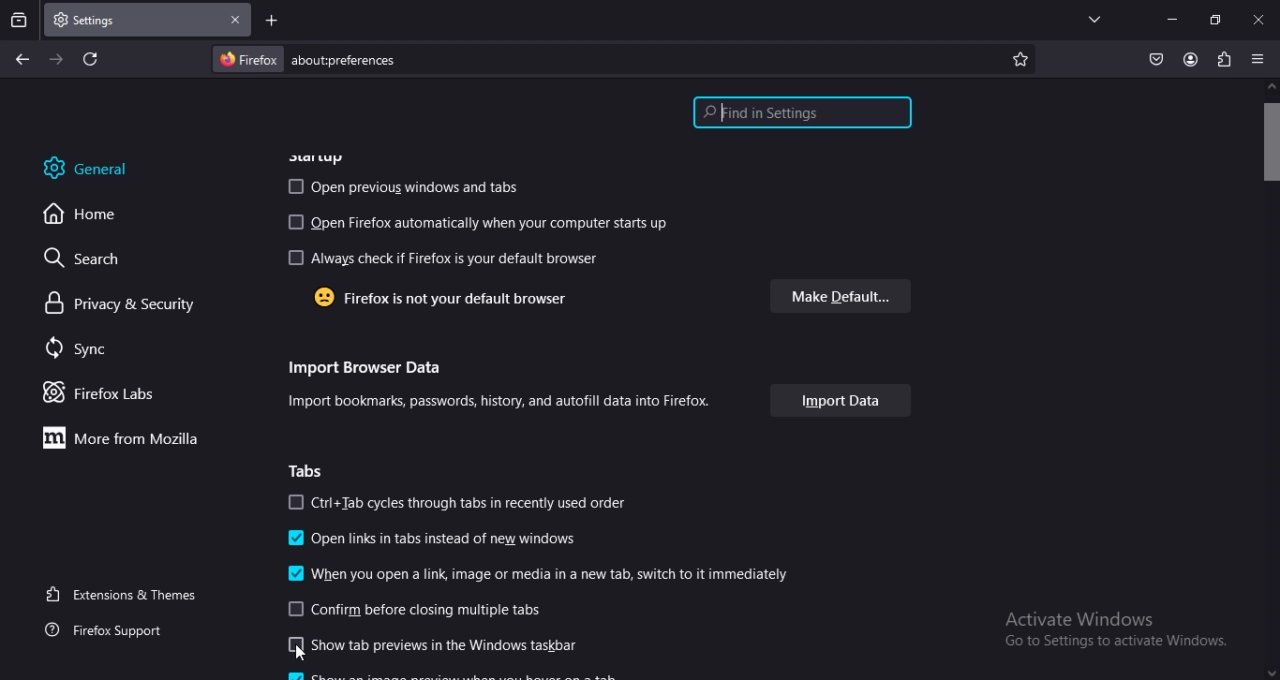 This screenshot has height=680, width=1280. Describe the element at coordinates (56, 59) in the screenshot. I see `go forward one page` at that location.